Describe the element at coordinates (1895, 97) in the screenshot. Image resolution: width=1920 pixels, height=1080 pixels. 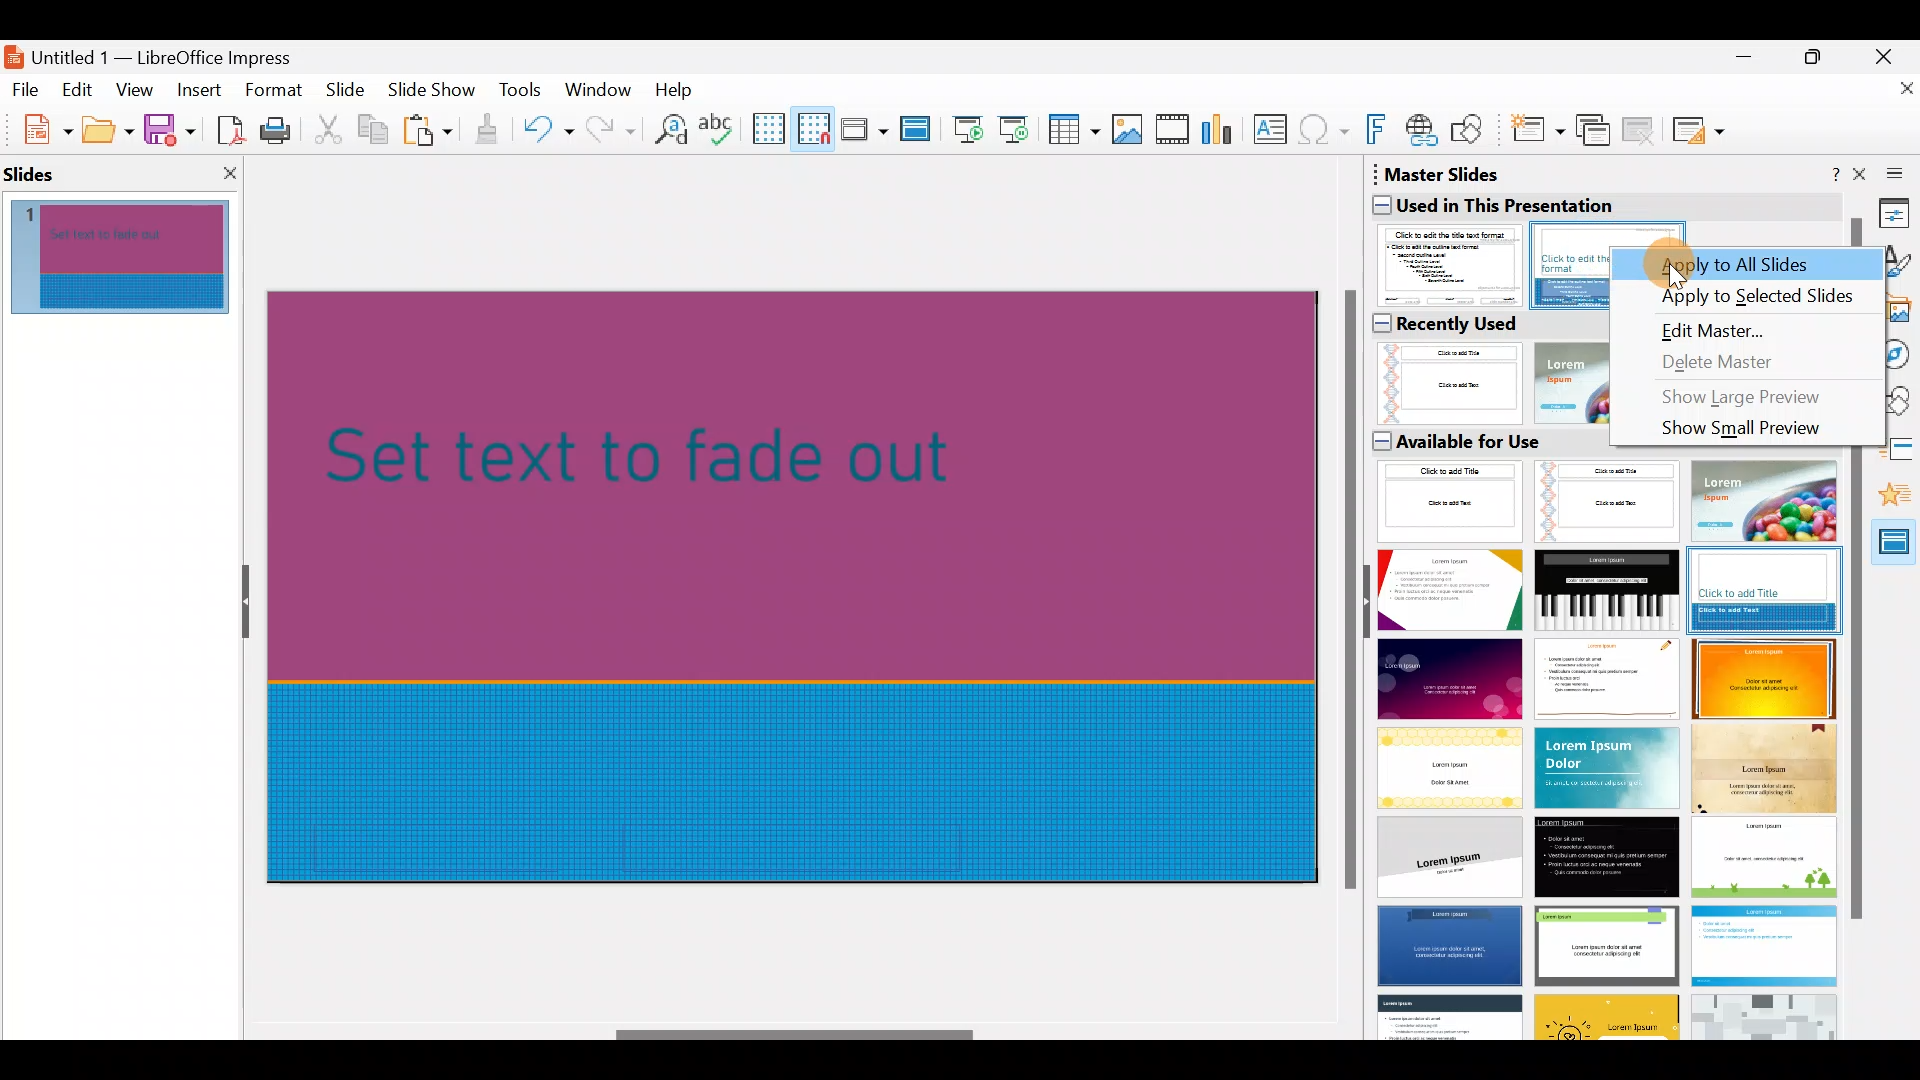
I see `Close document` at that location.